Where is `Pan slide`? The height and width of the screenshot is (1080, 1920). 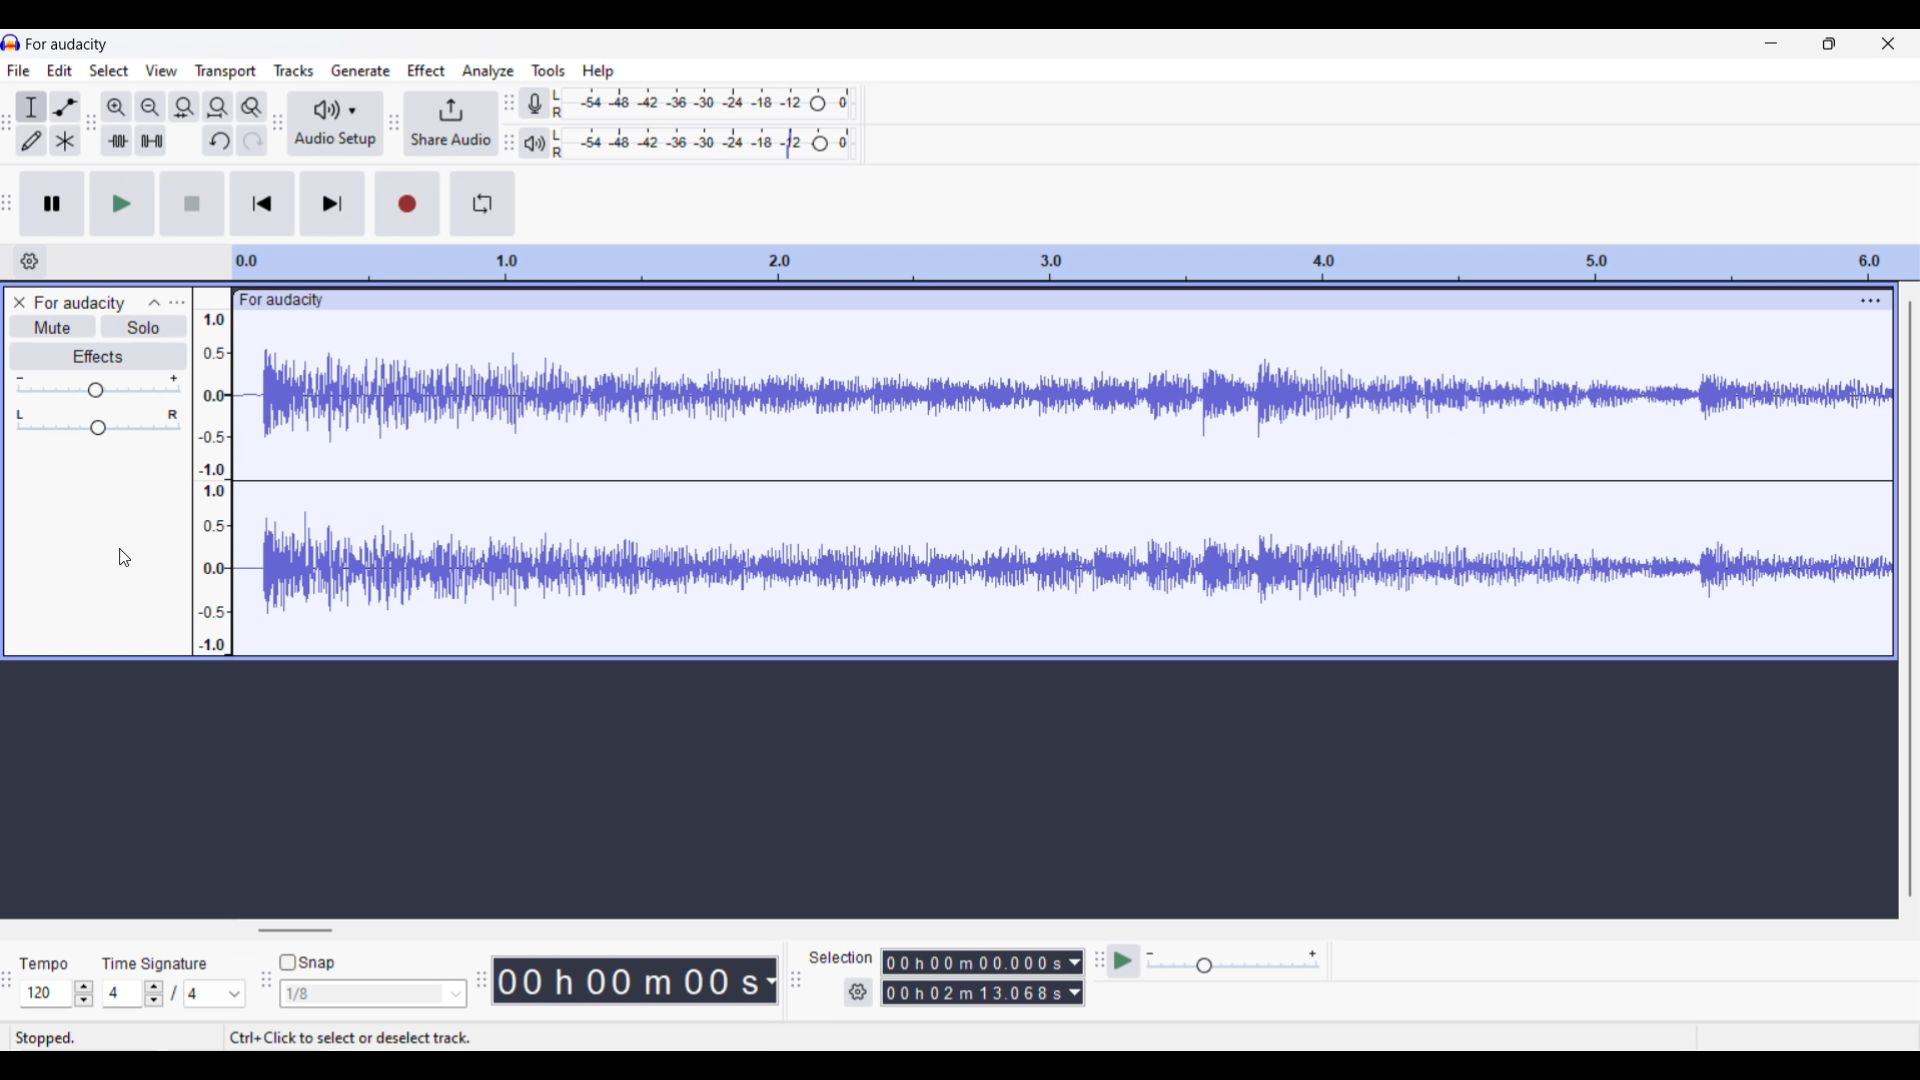 Pan slide is located at coordinates (98, 422).